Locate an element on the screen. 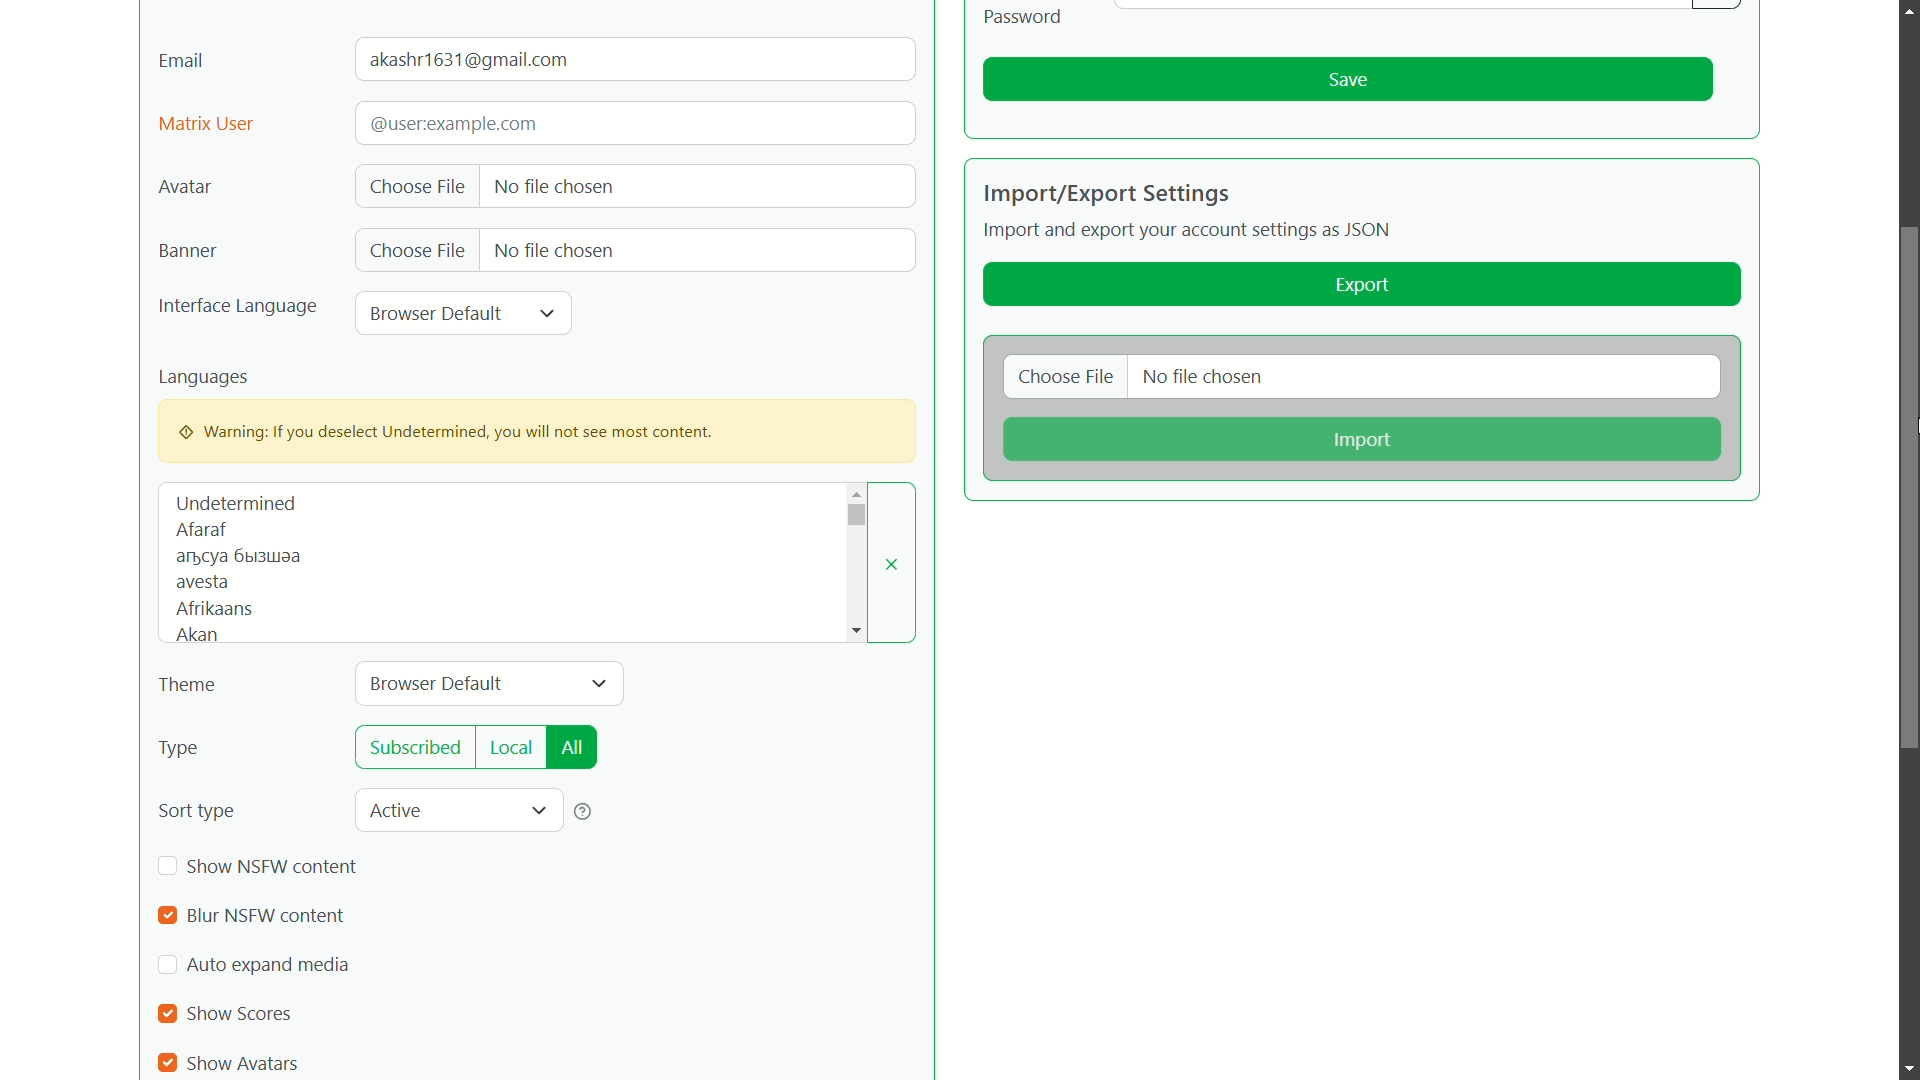 Image resolution: width=1920 pixels, height=1080 pixels. choose file is located at coordinates (419, 251).